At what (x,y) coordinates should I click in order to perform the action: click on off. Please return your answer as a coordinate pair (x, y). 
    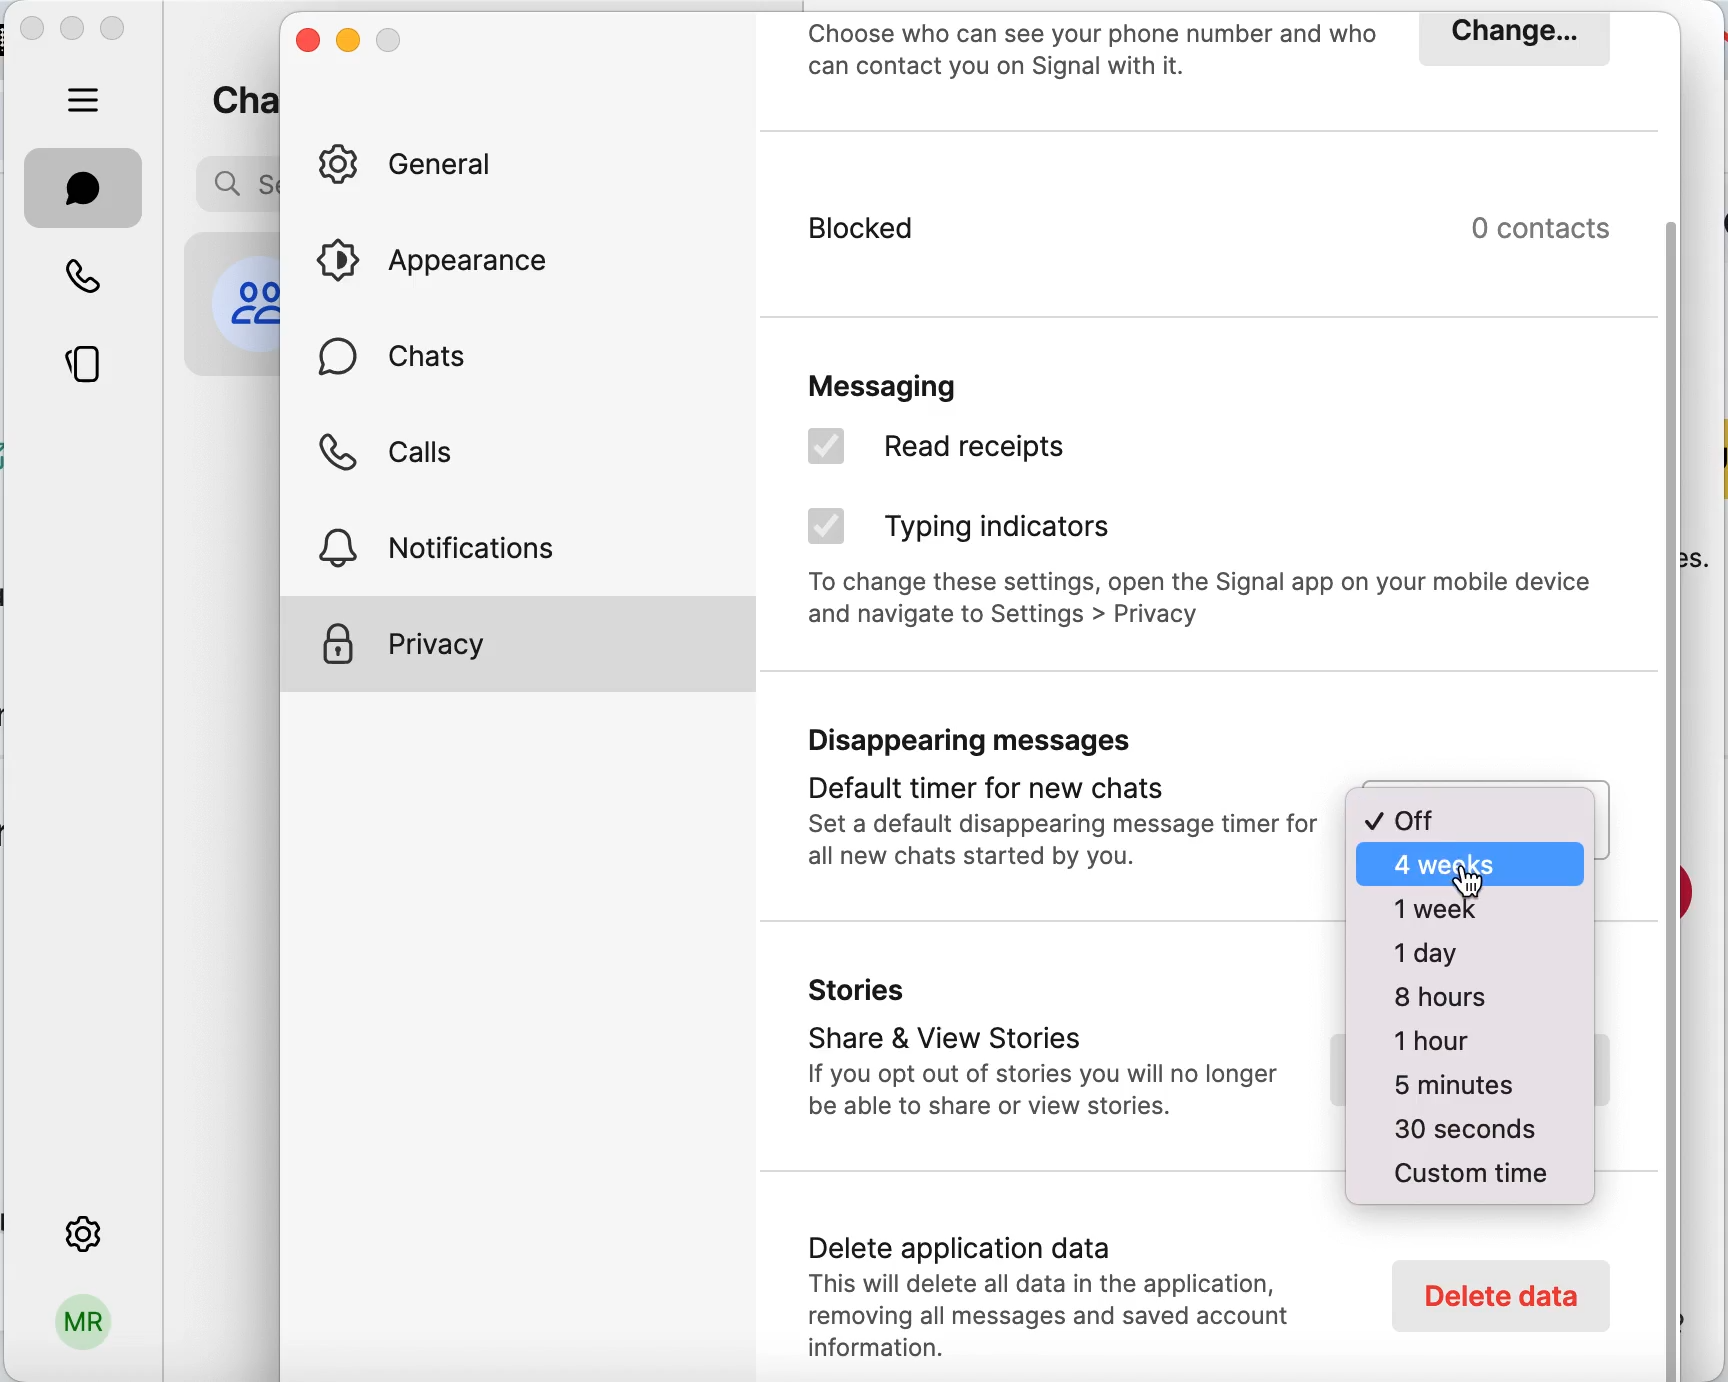
    Looking at the image, I should click on (1474, 811).